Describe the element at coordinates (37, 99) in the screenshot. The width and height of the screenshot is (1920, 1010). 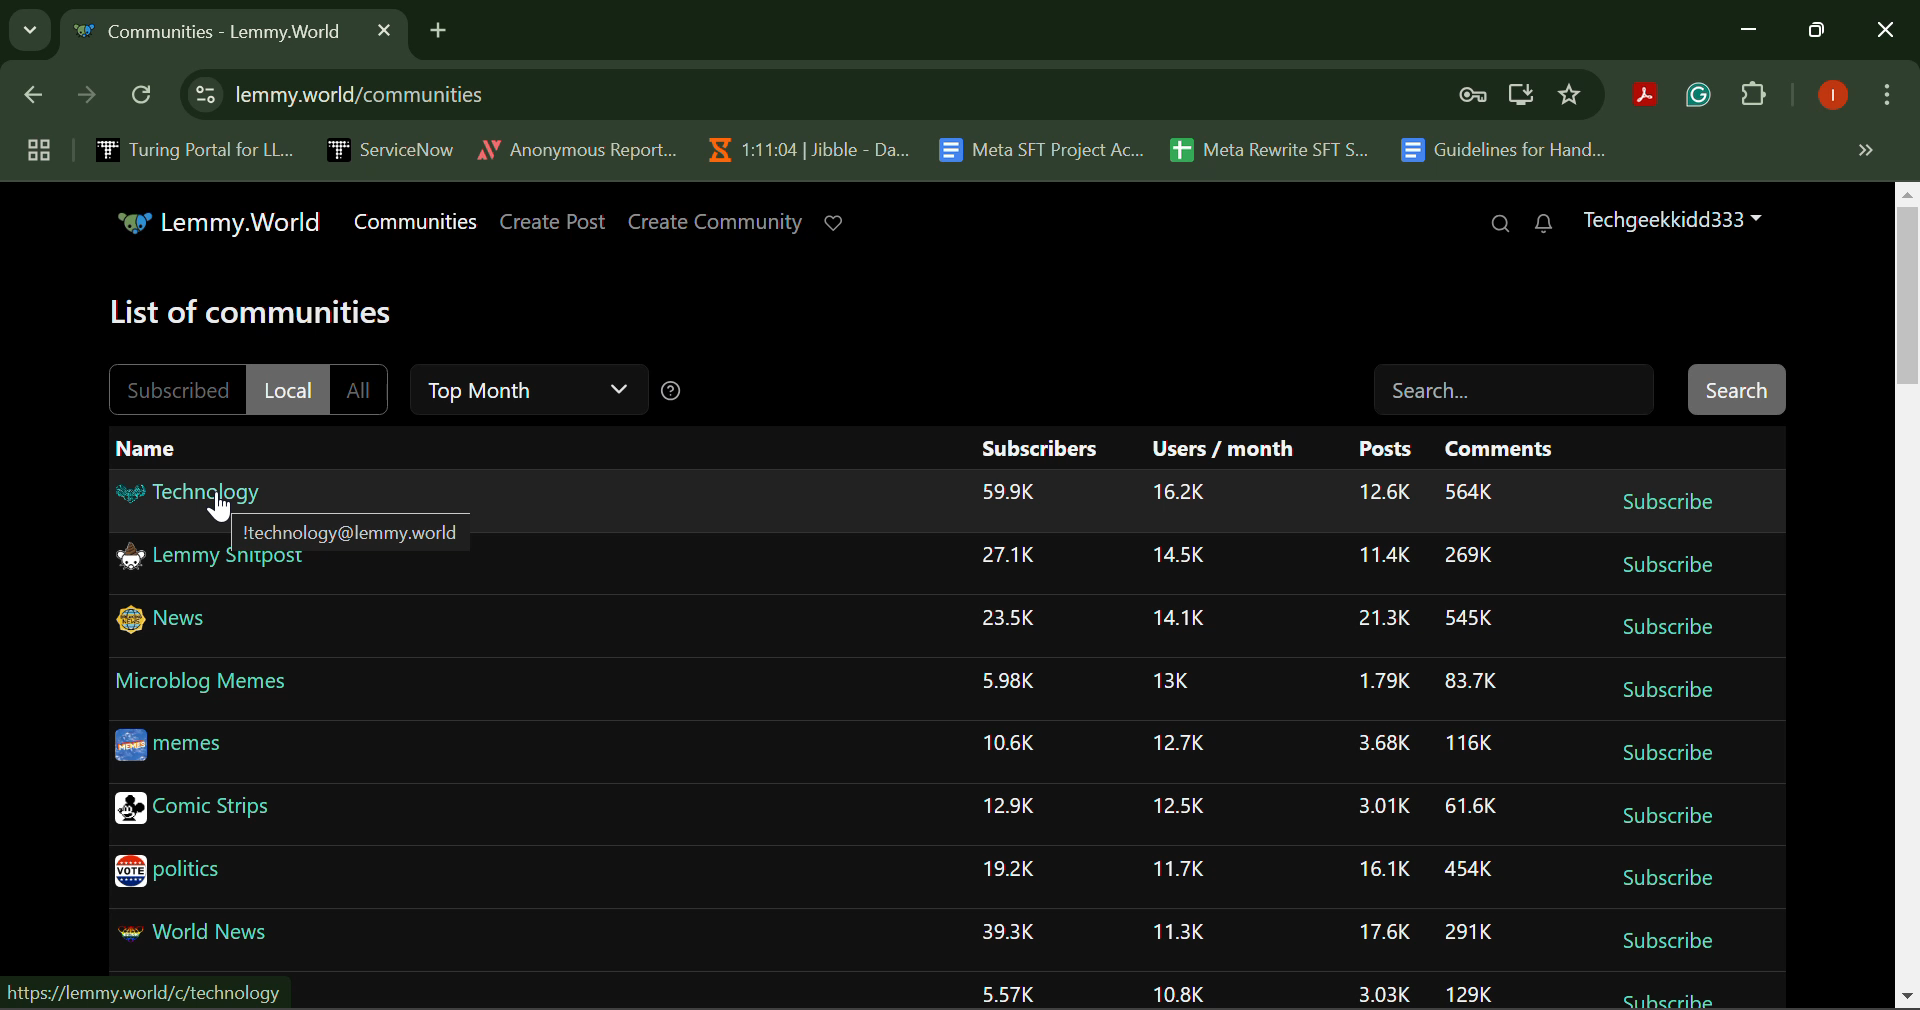
I see `Previous Page` at that location.